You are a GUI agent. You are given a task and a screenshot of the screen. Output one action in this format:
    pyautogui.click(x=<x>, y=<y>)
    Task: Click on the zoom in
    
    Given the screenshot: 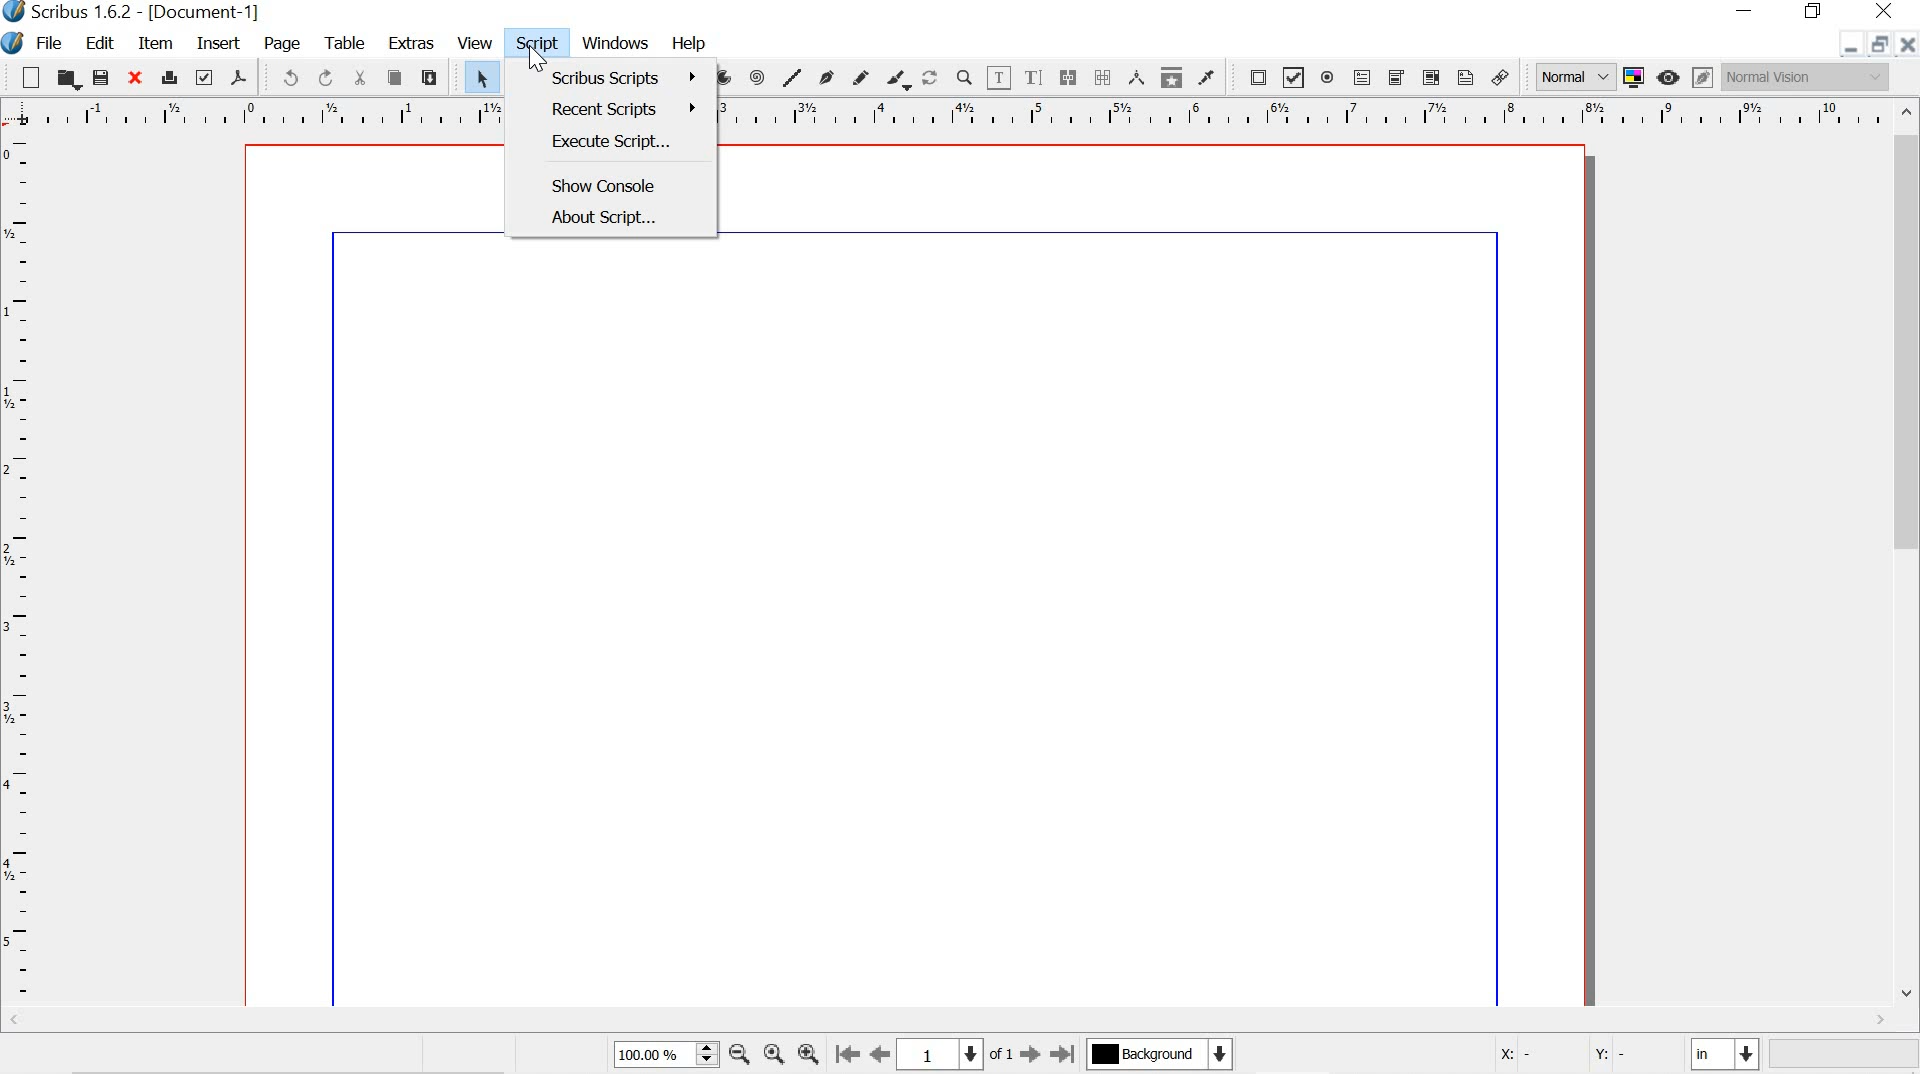 What is the action you would take?
    pyautogui.click(x=806, y=1053)
    